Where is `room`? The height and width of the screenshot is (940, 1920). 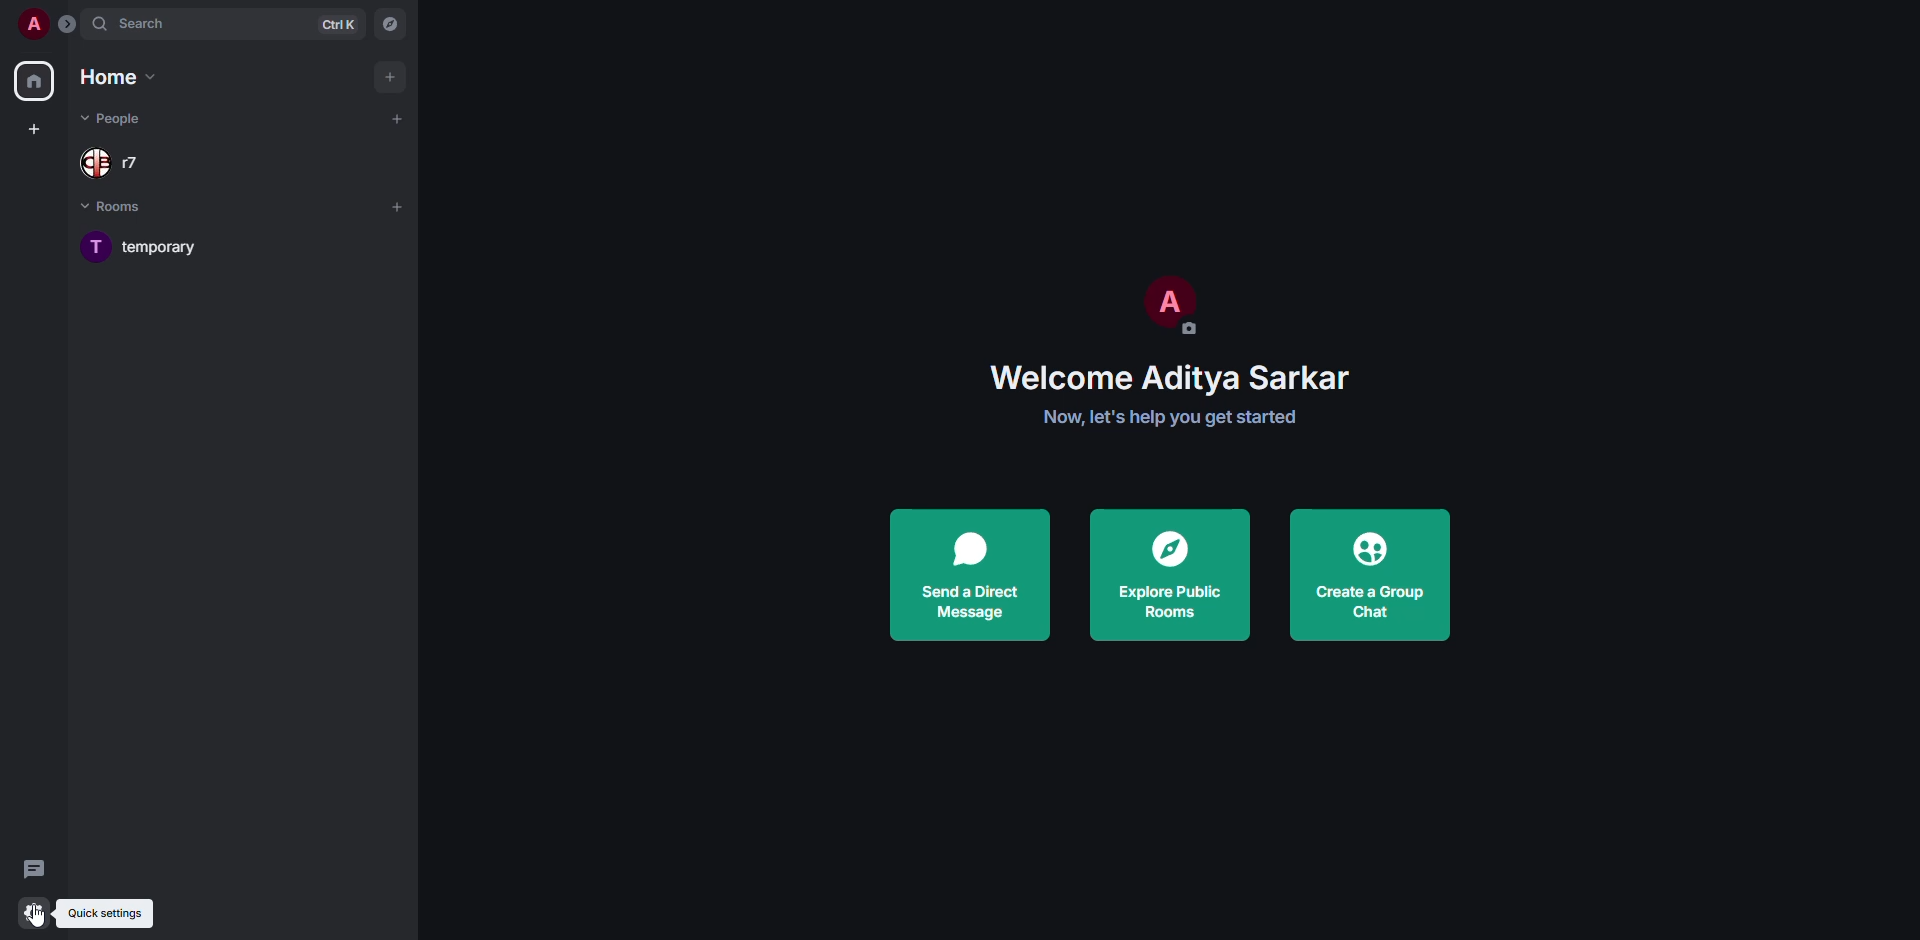
room is located at coordinates (171, 245).